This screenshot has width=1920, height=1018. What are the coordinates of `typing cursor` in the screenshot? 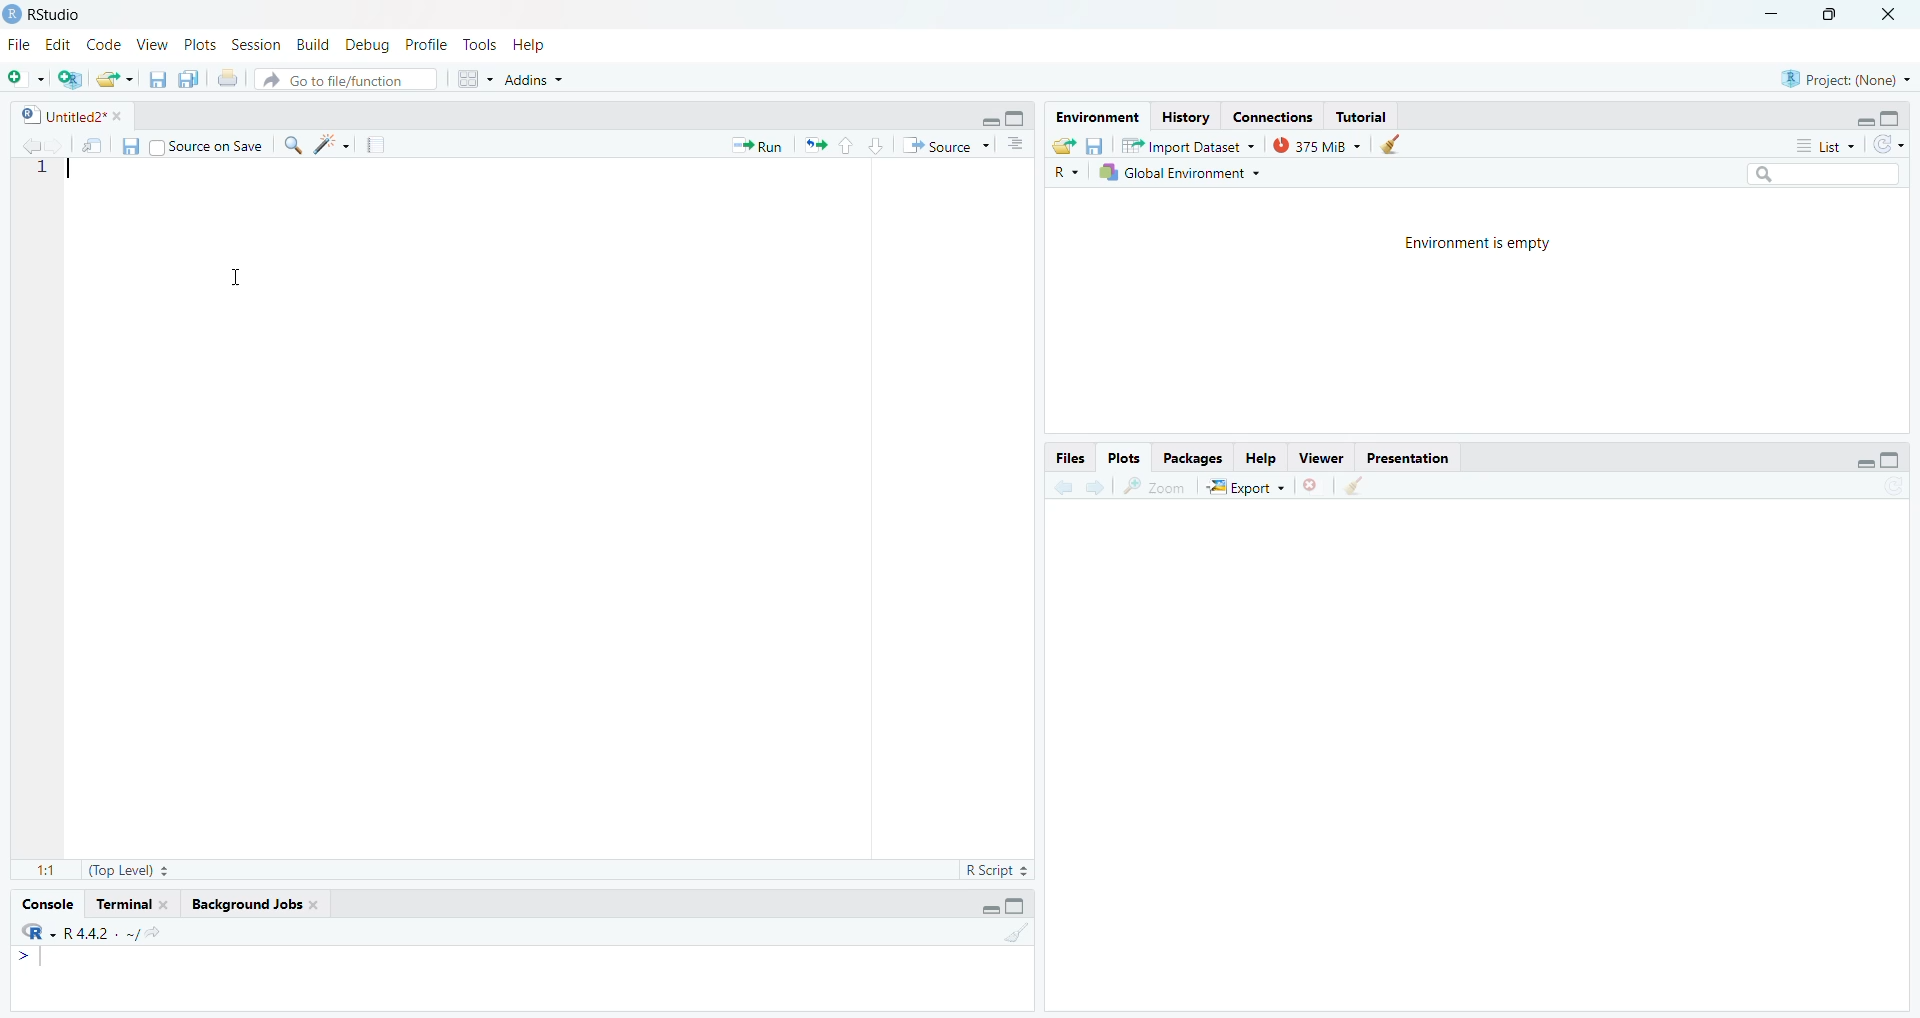 It's located at (40, 963).